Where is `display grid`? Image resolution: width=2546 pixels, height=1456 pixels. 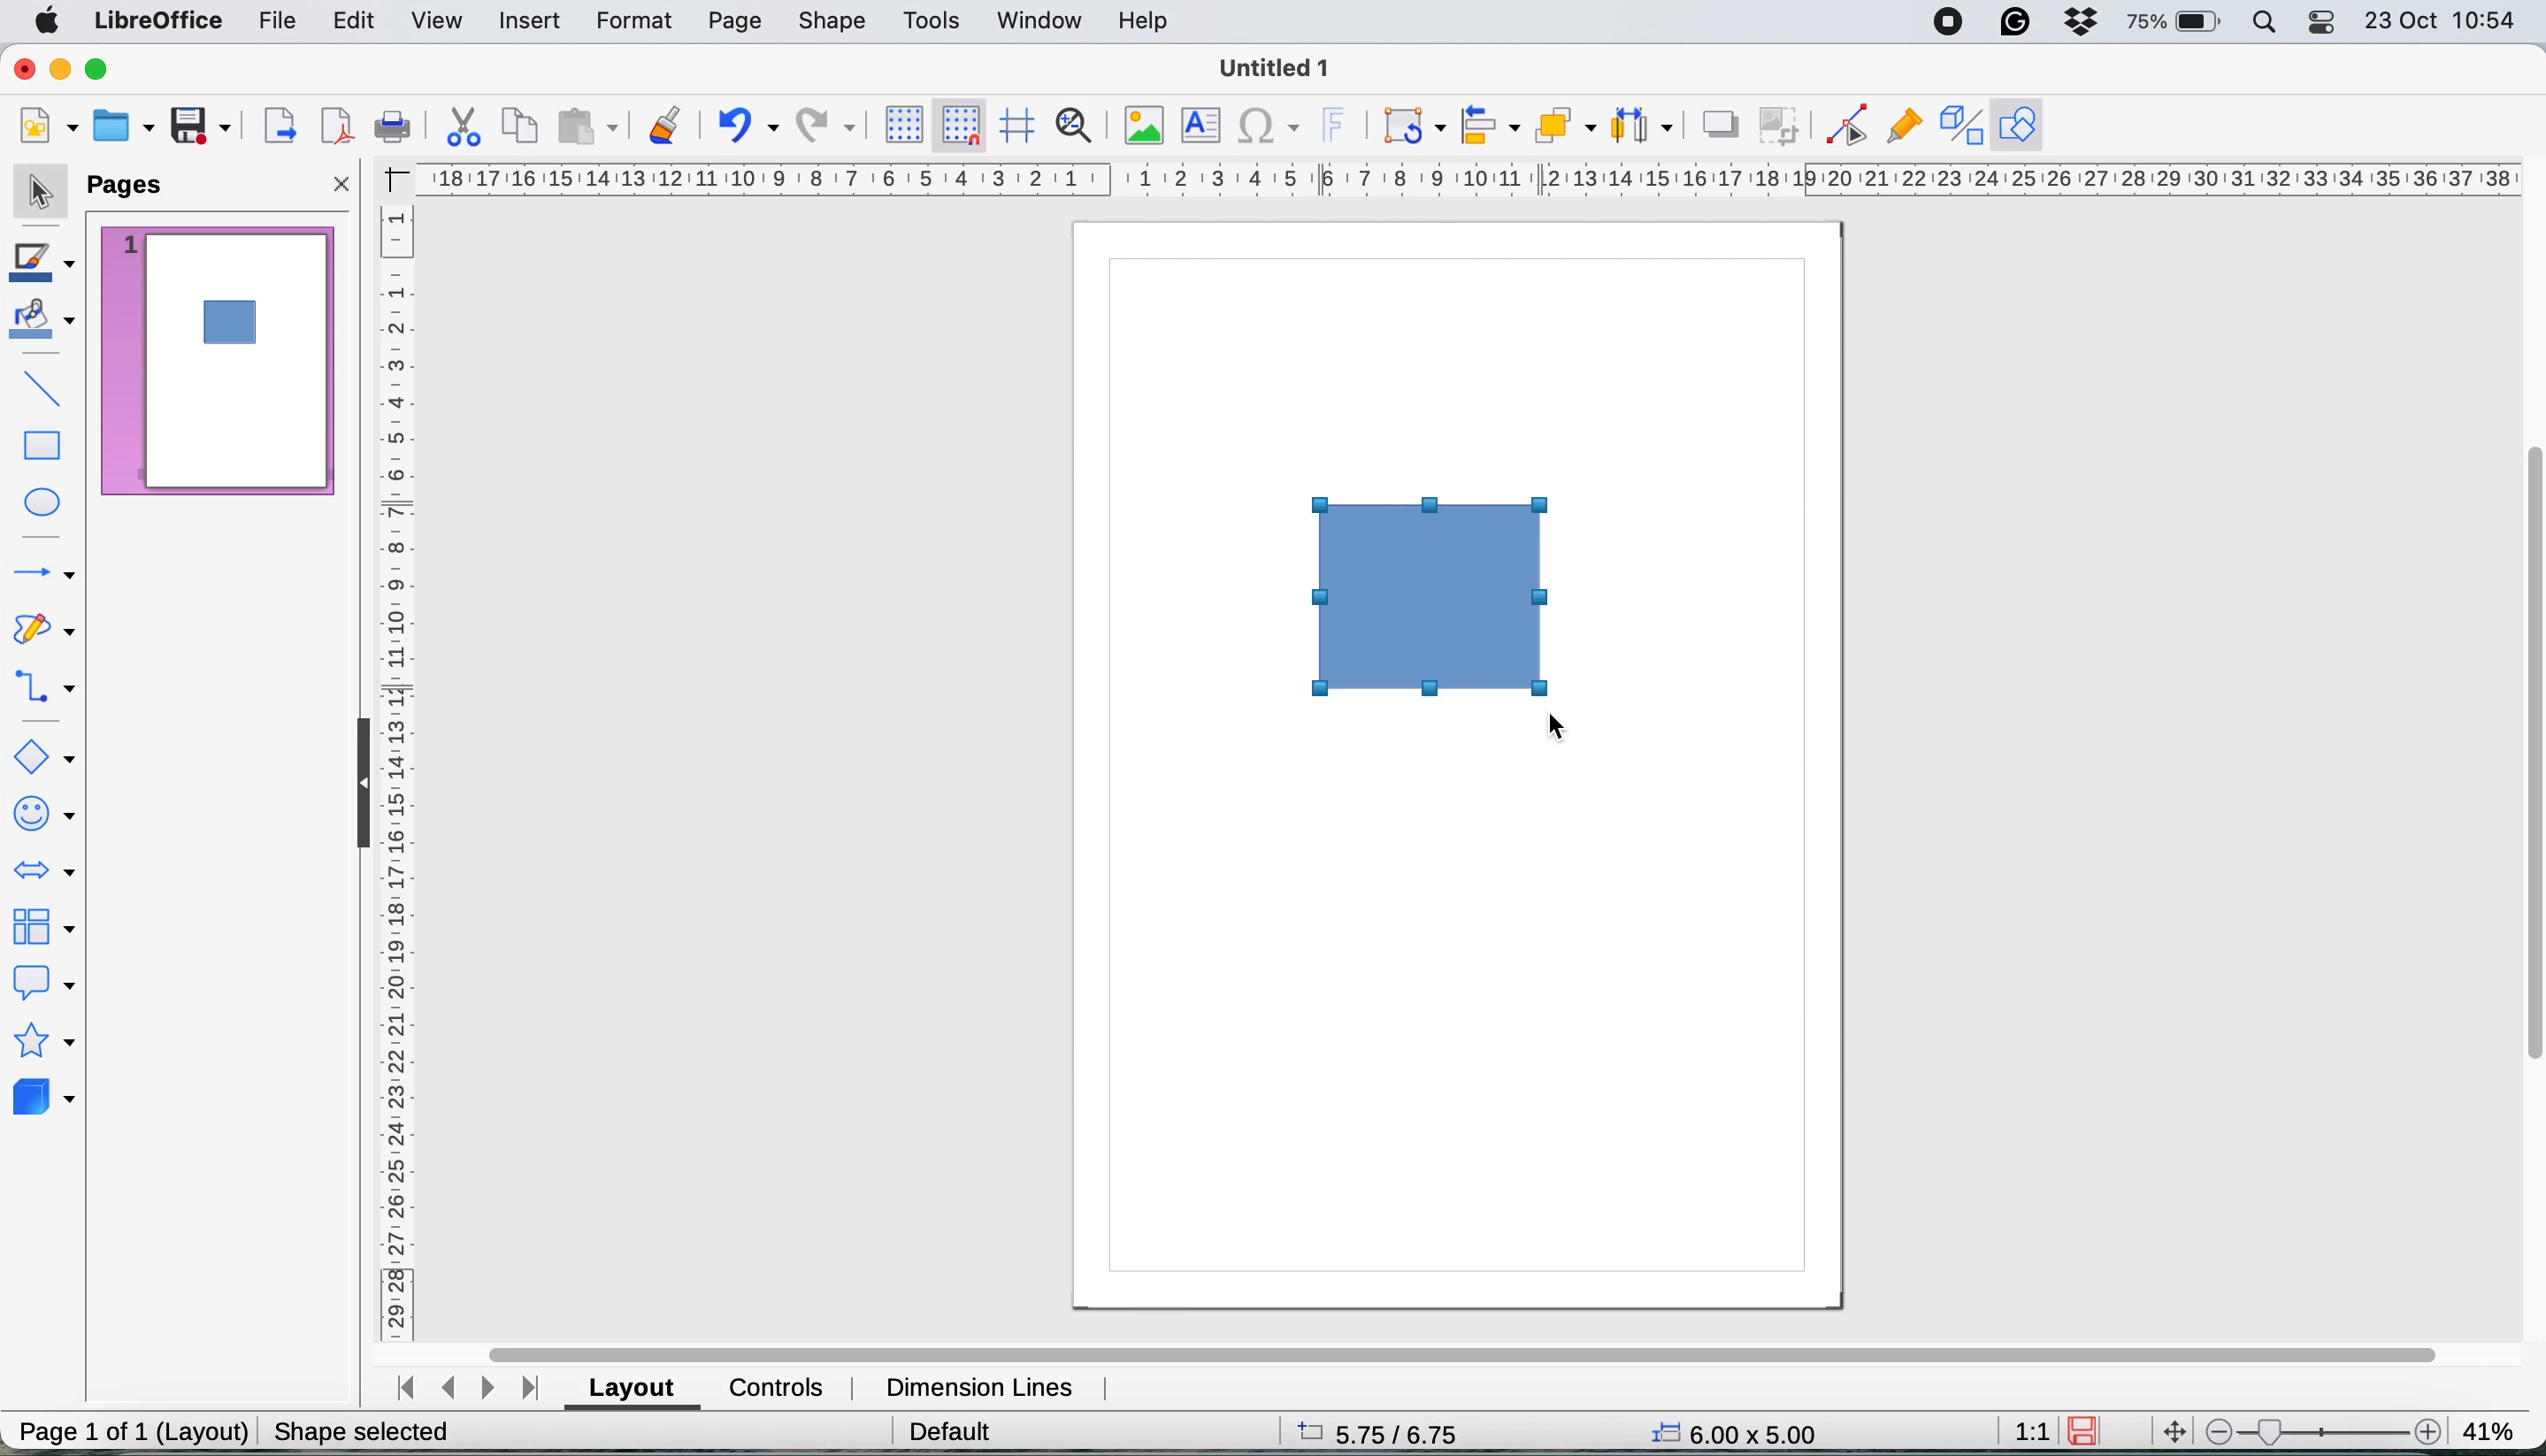
display grid is located at coordinates (904, 122).